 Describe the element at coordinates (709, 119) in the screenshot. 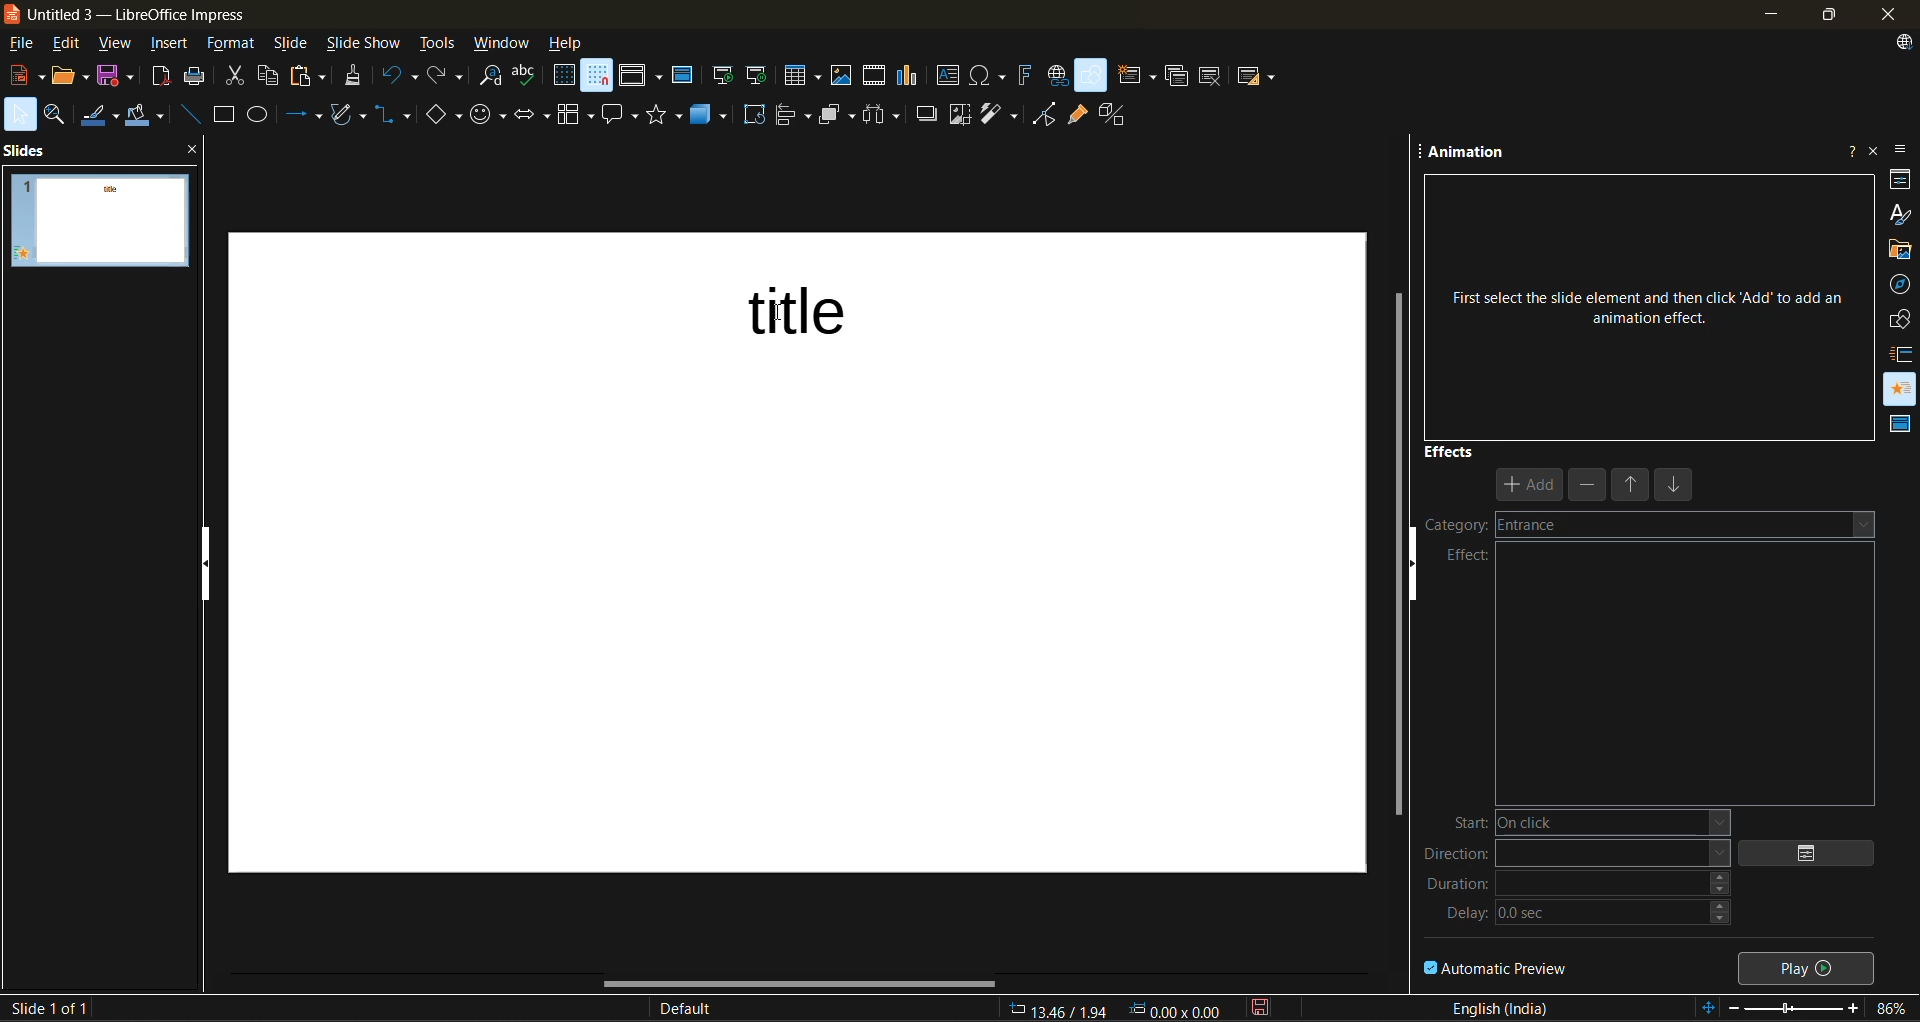

I see `3d objects` at that location.